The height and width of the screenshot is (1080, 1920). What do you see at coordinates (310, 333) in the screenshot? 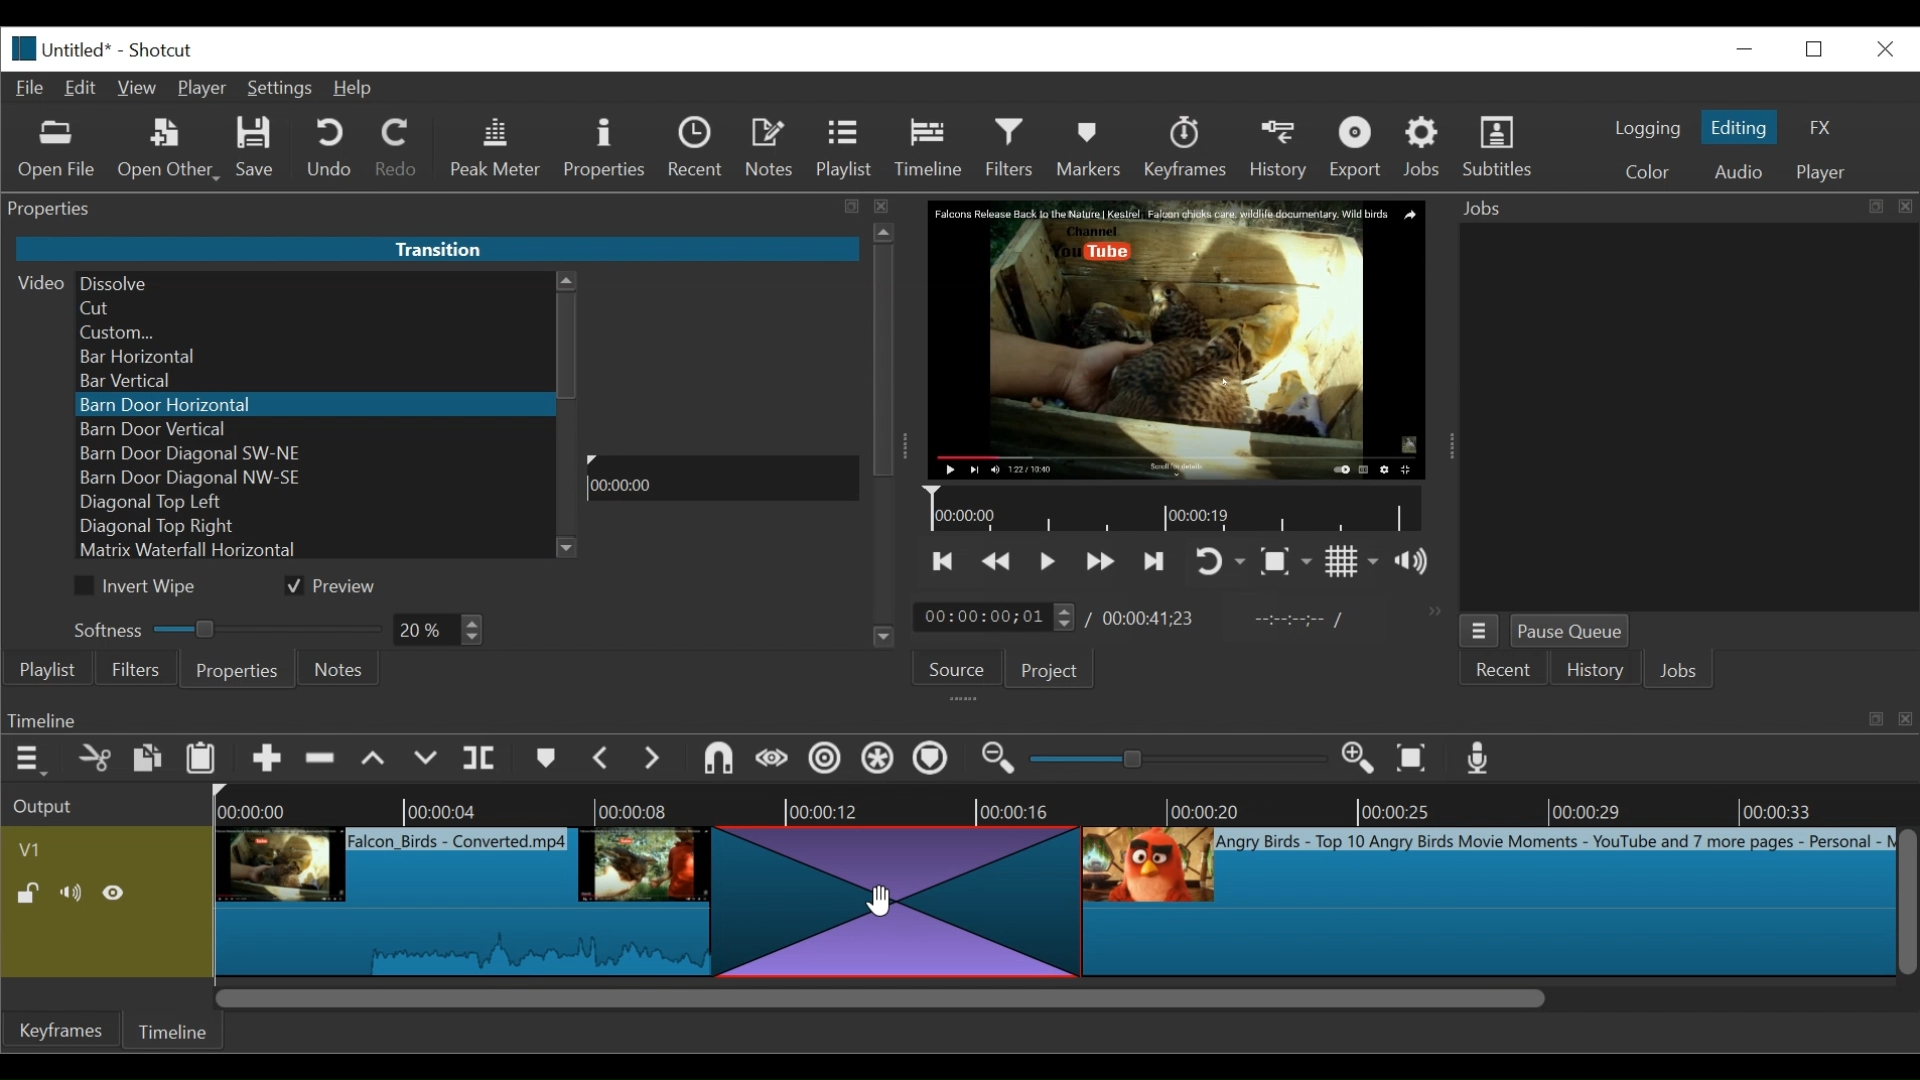
I see `Custom` at bounding box center [310, 333].